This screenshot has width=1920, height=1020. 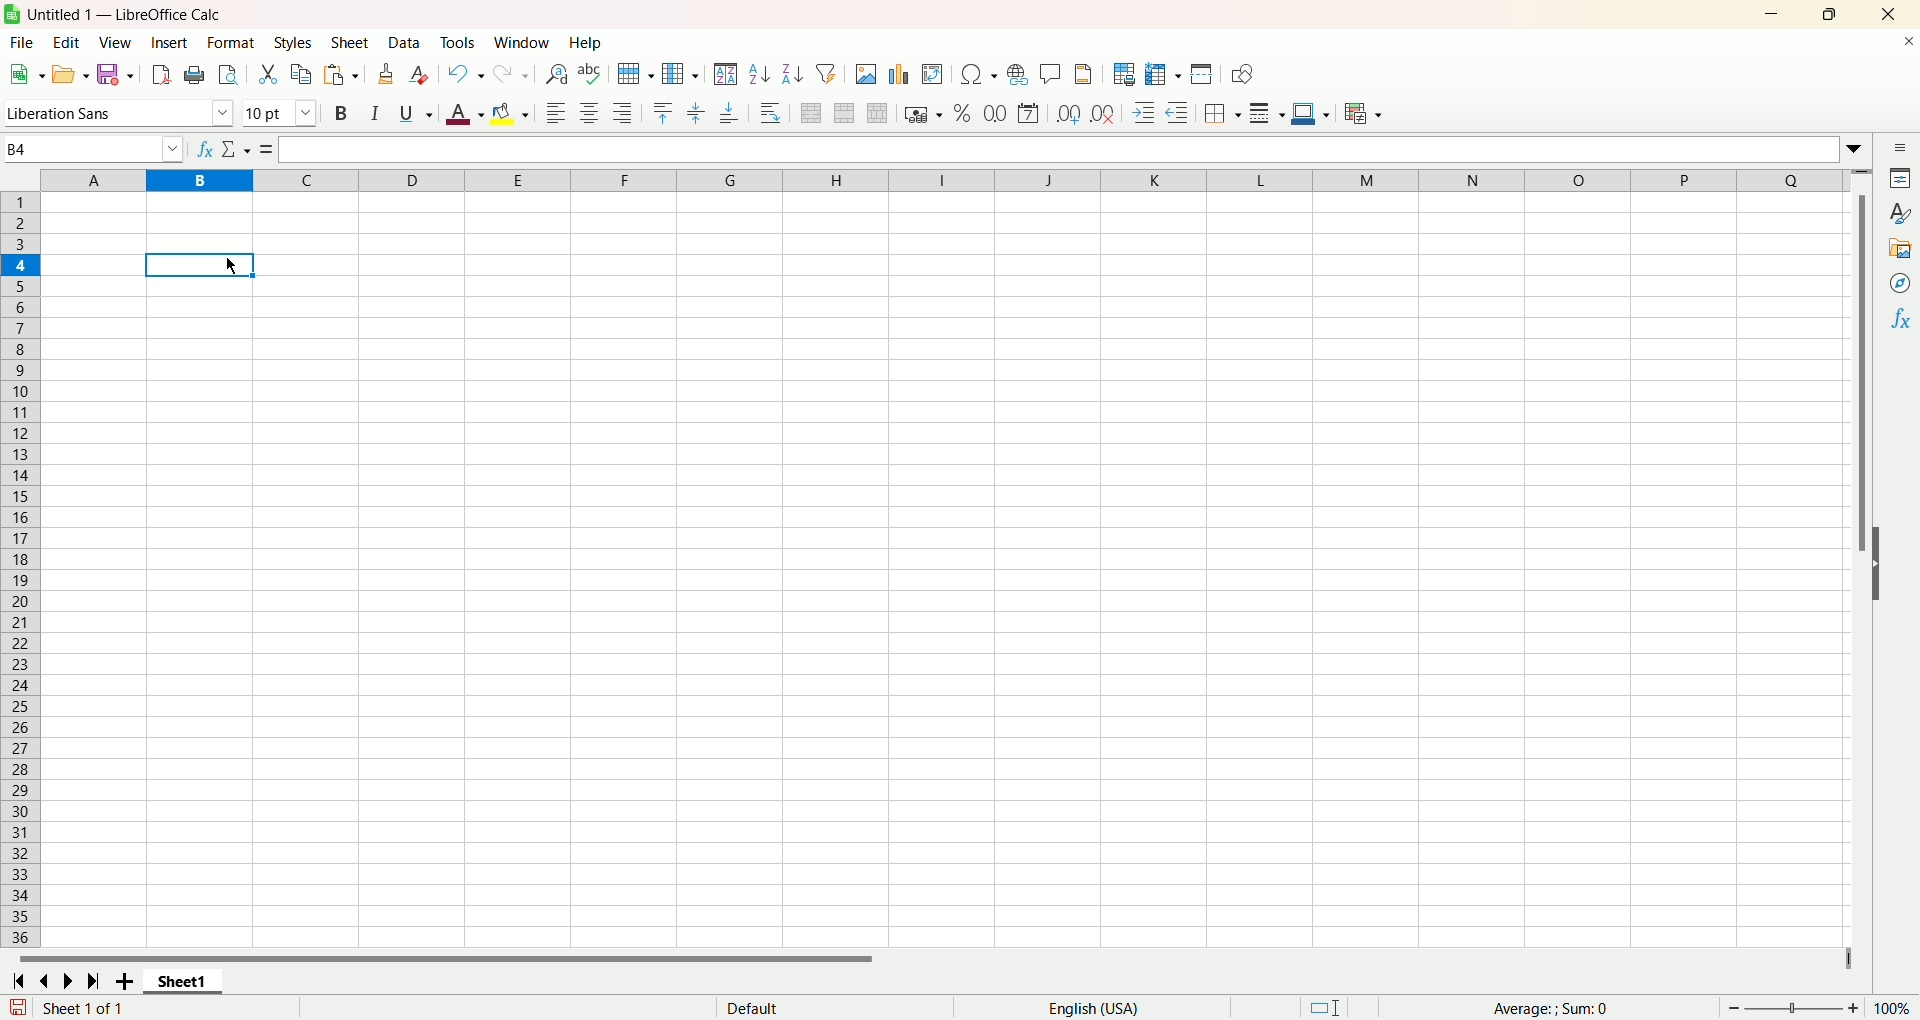 What do you see at coordinates (117, 42) in the screenshot?
I see `view` at bounding box center [117, 42].